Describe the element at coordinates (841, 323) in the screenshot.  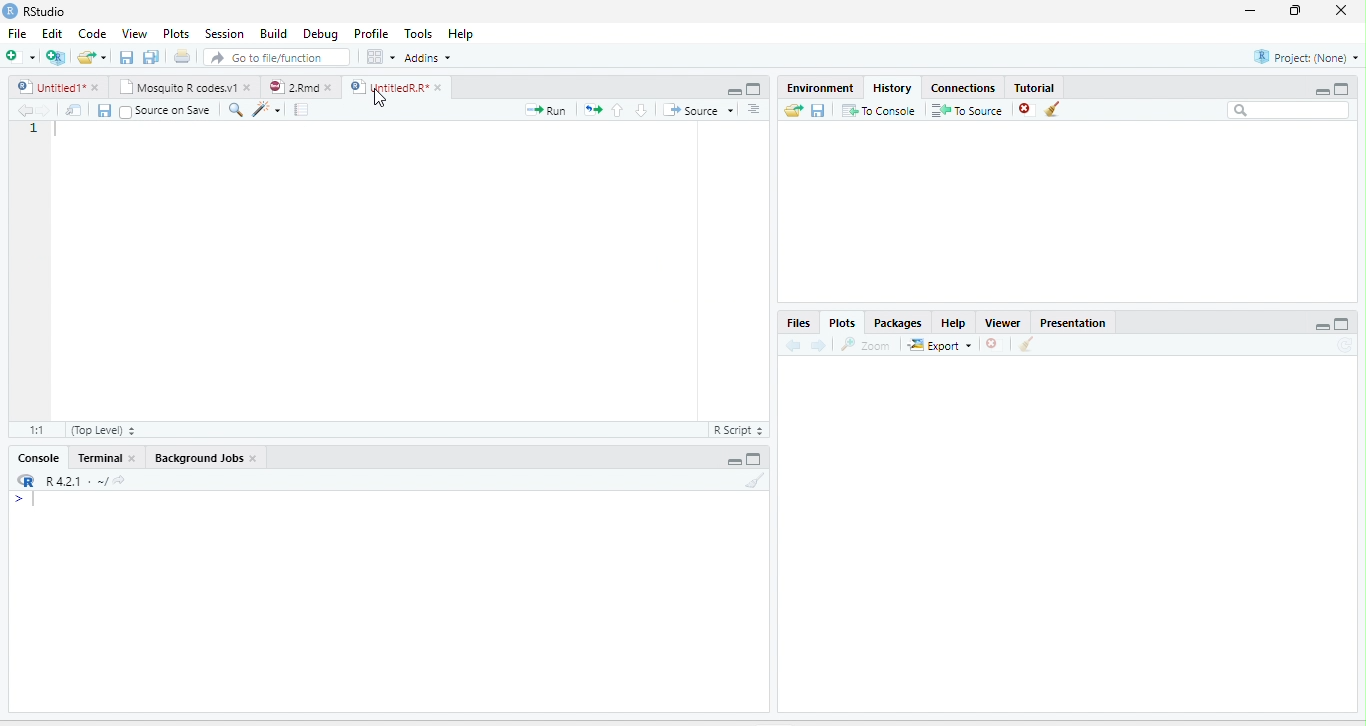
I see `Plots` at that location.